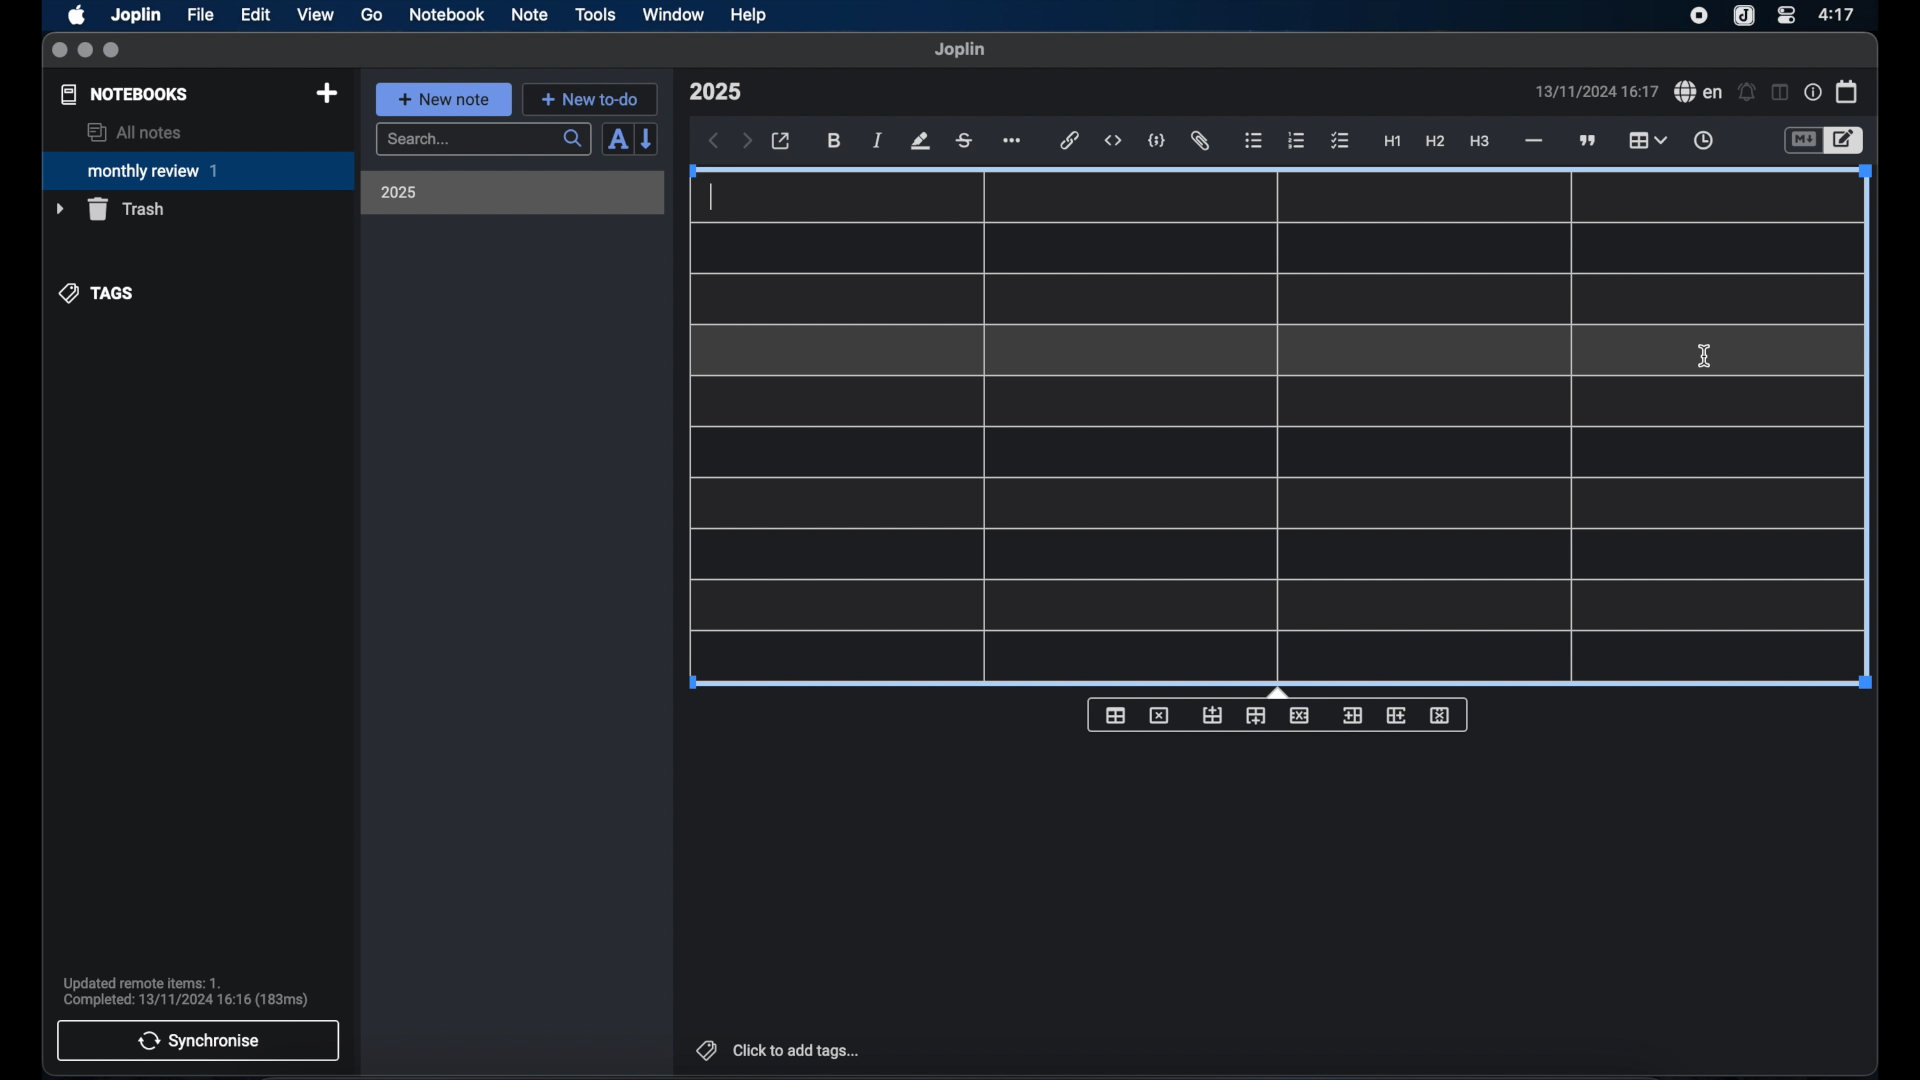 The height and width of the screenshot is (1080, 1920). Describe the element at coordinates (1296, 140) in the screenshot. I see `numbered list` at that location.